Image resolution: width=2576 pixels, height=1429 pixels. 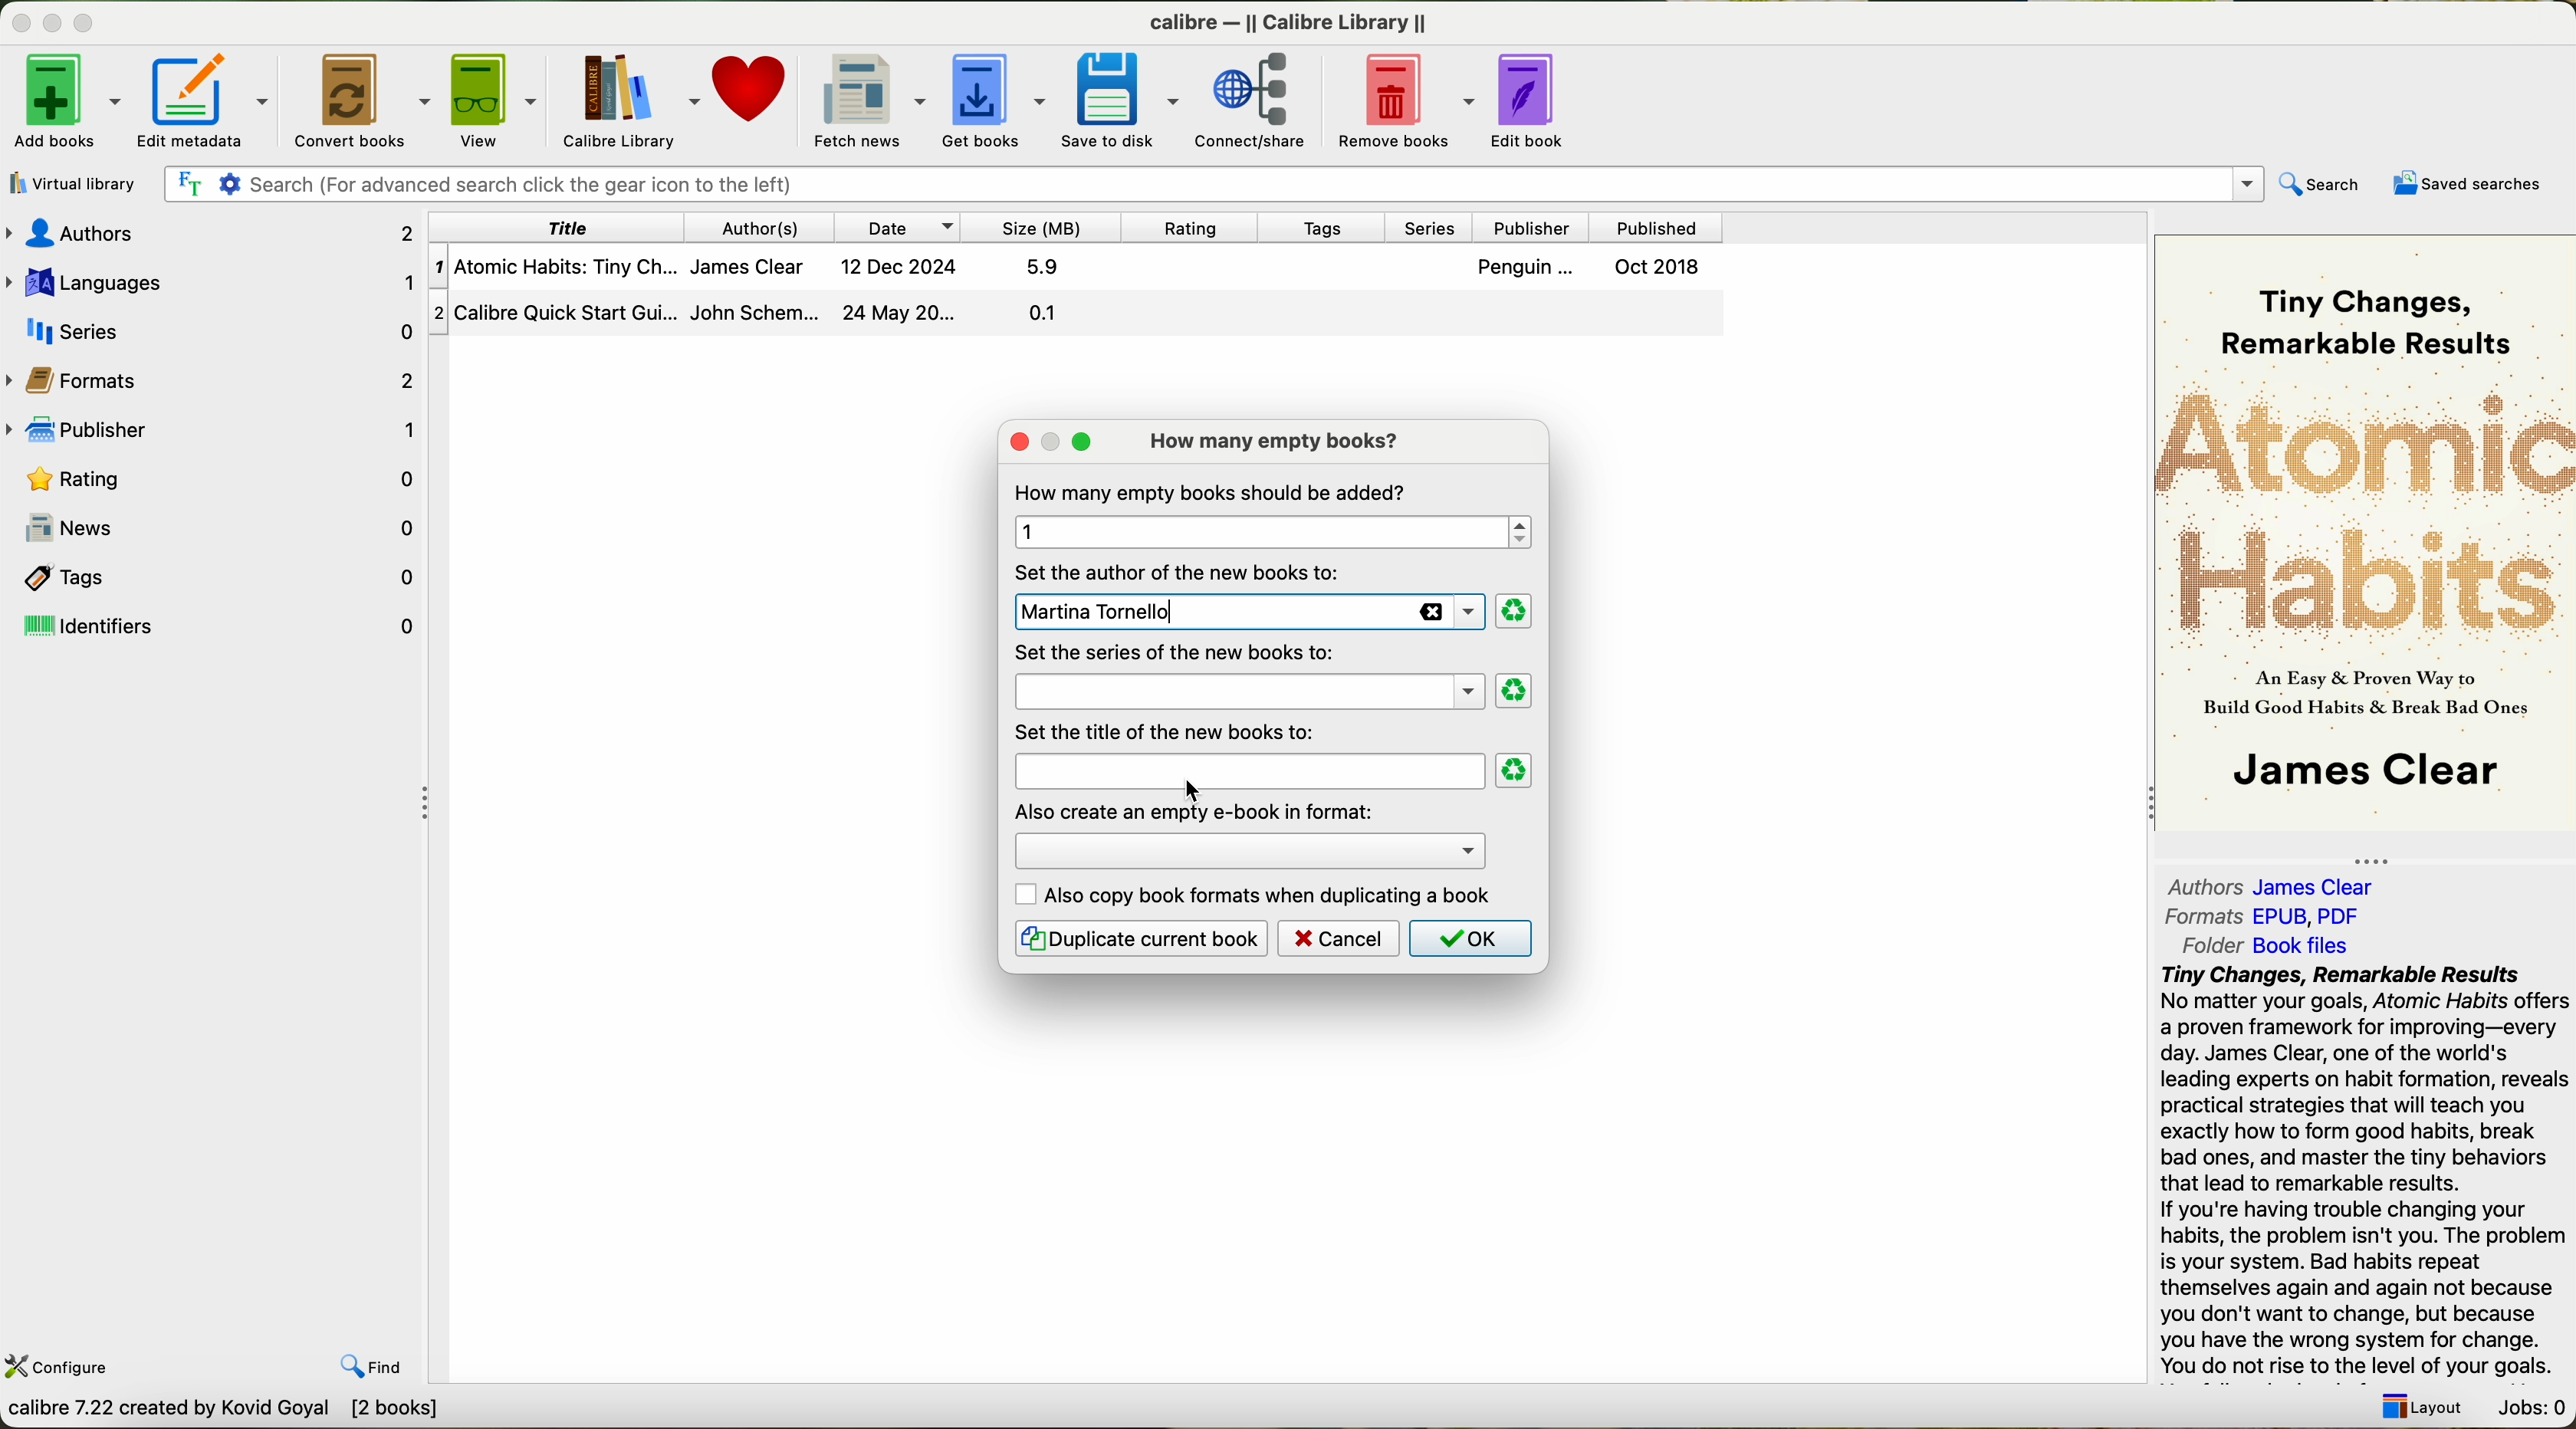 What do you see at coordinates (357, 98) in the screenshot?
I see `convert books` at bounding box center [357, 98].